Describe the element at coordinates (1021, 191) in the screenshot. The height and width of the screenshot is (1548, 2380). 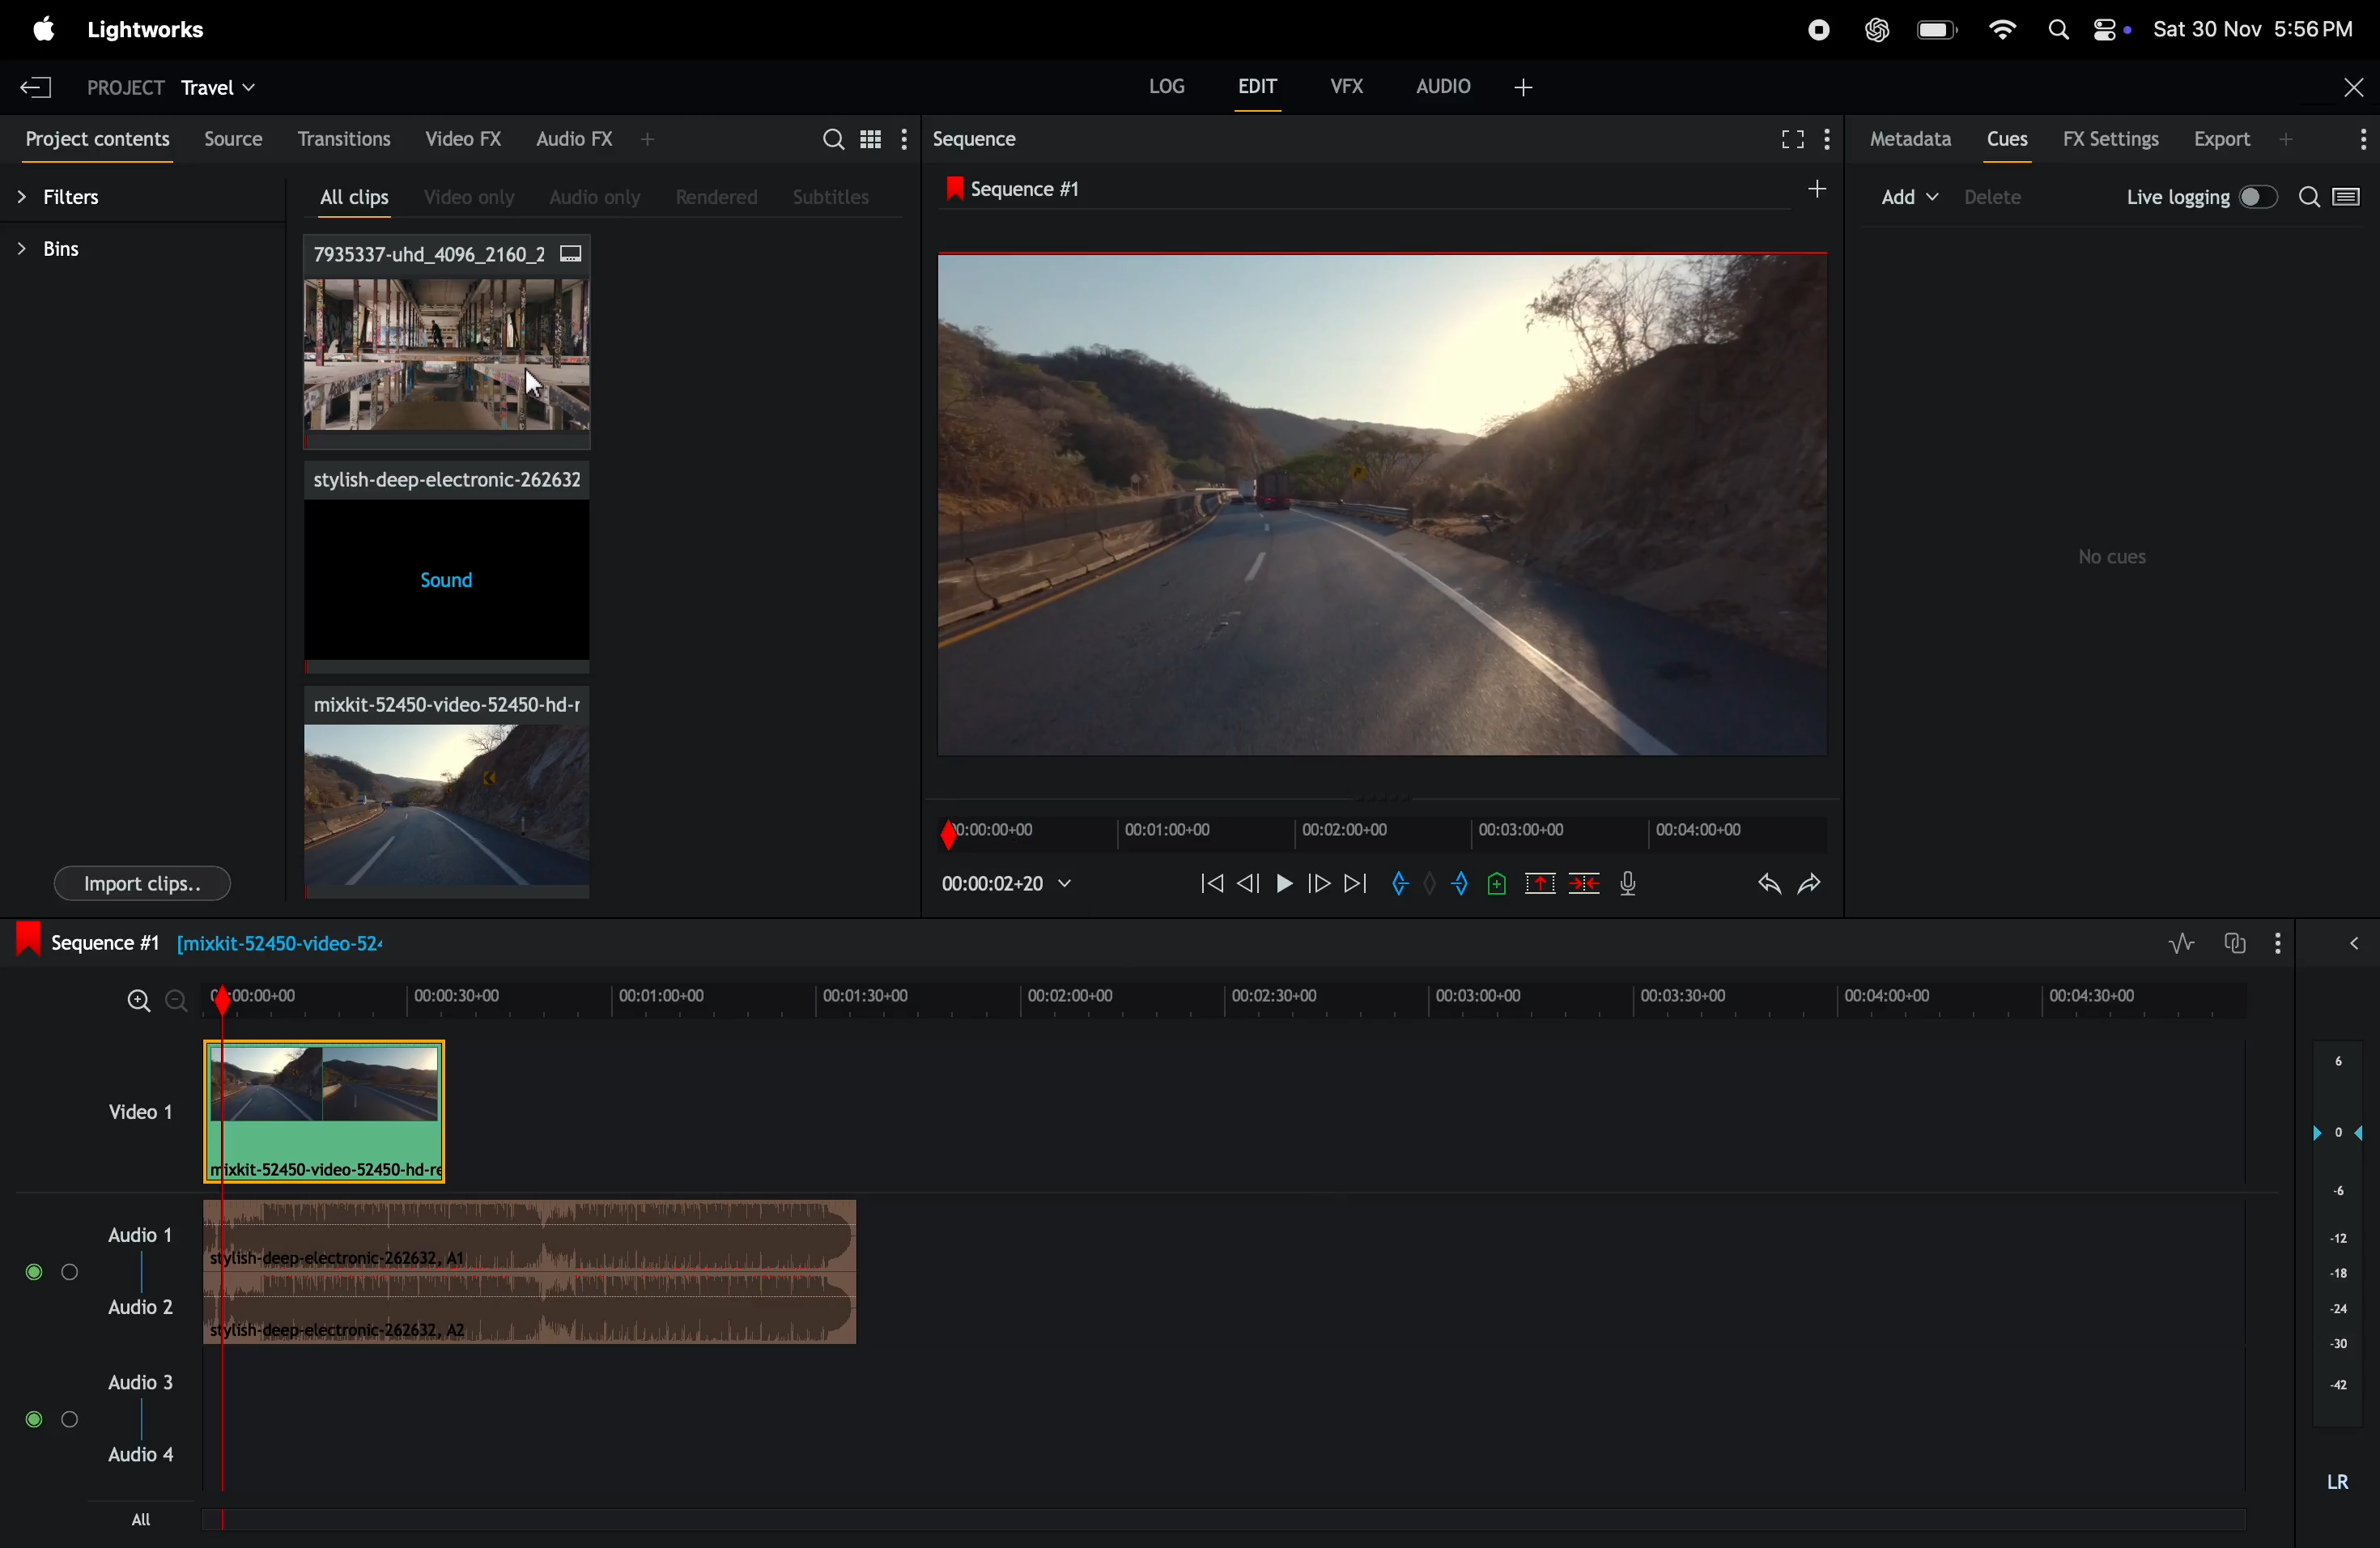
I see `sequence #1` at that location.